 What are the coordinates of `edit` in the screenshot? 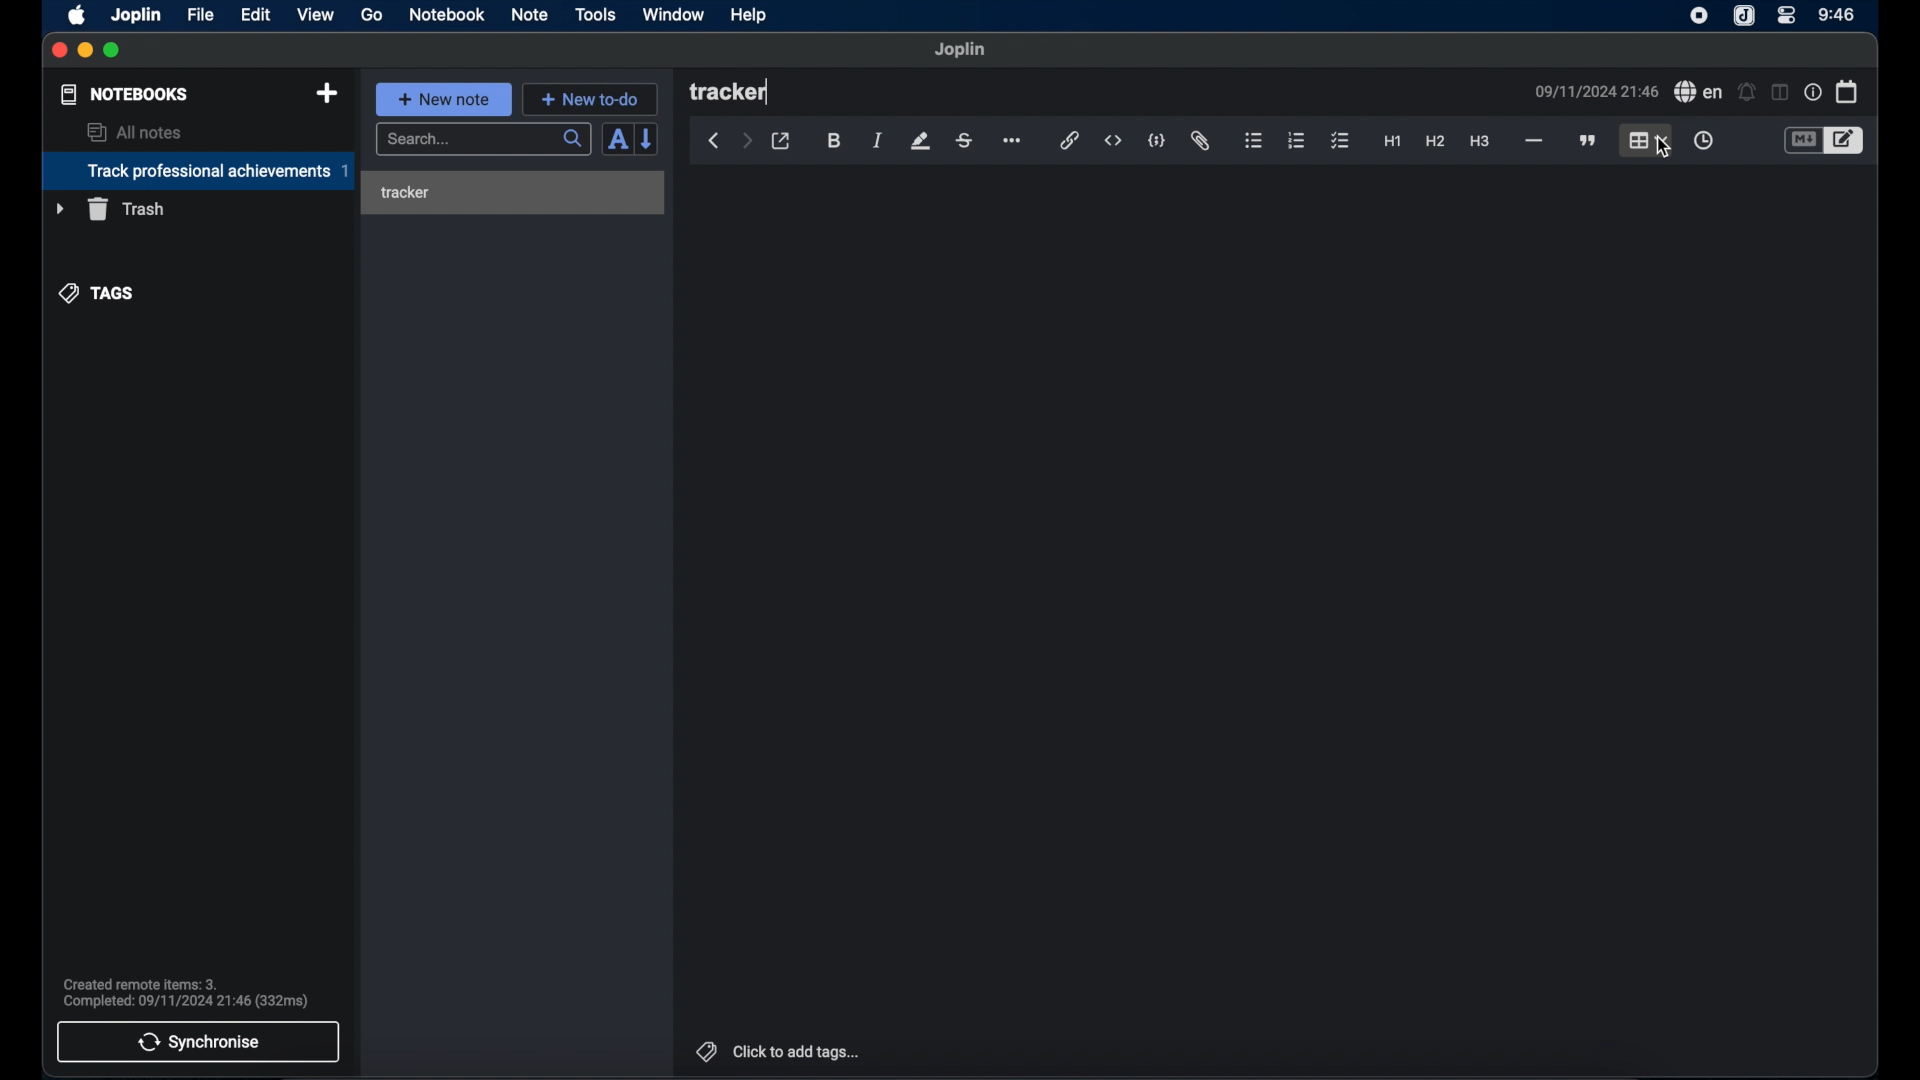 It's located at (257, 14).